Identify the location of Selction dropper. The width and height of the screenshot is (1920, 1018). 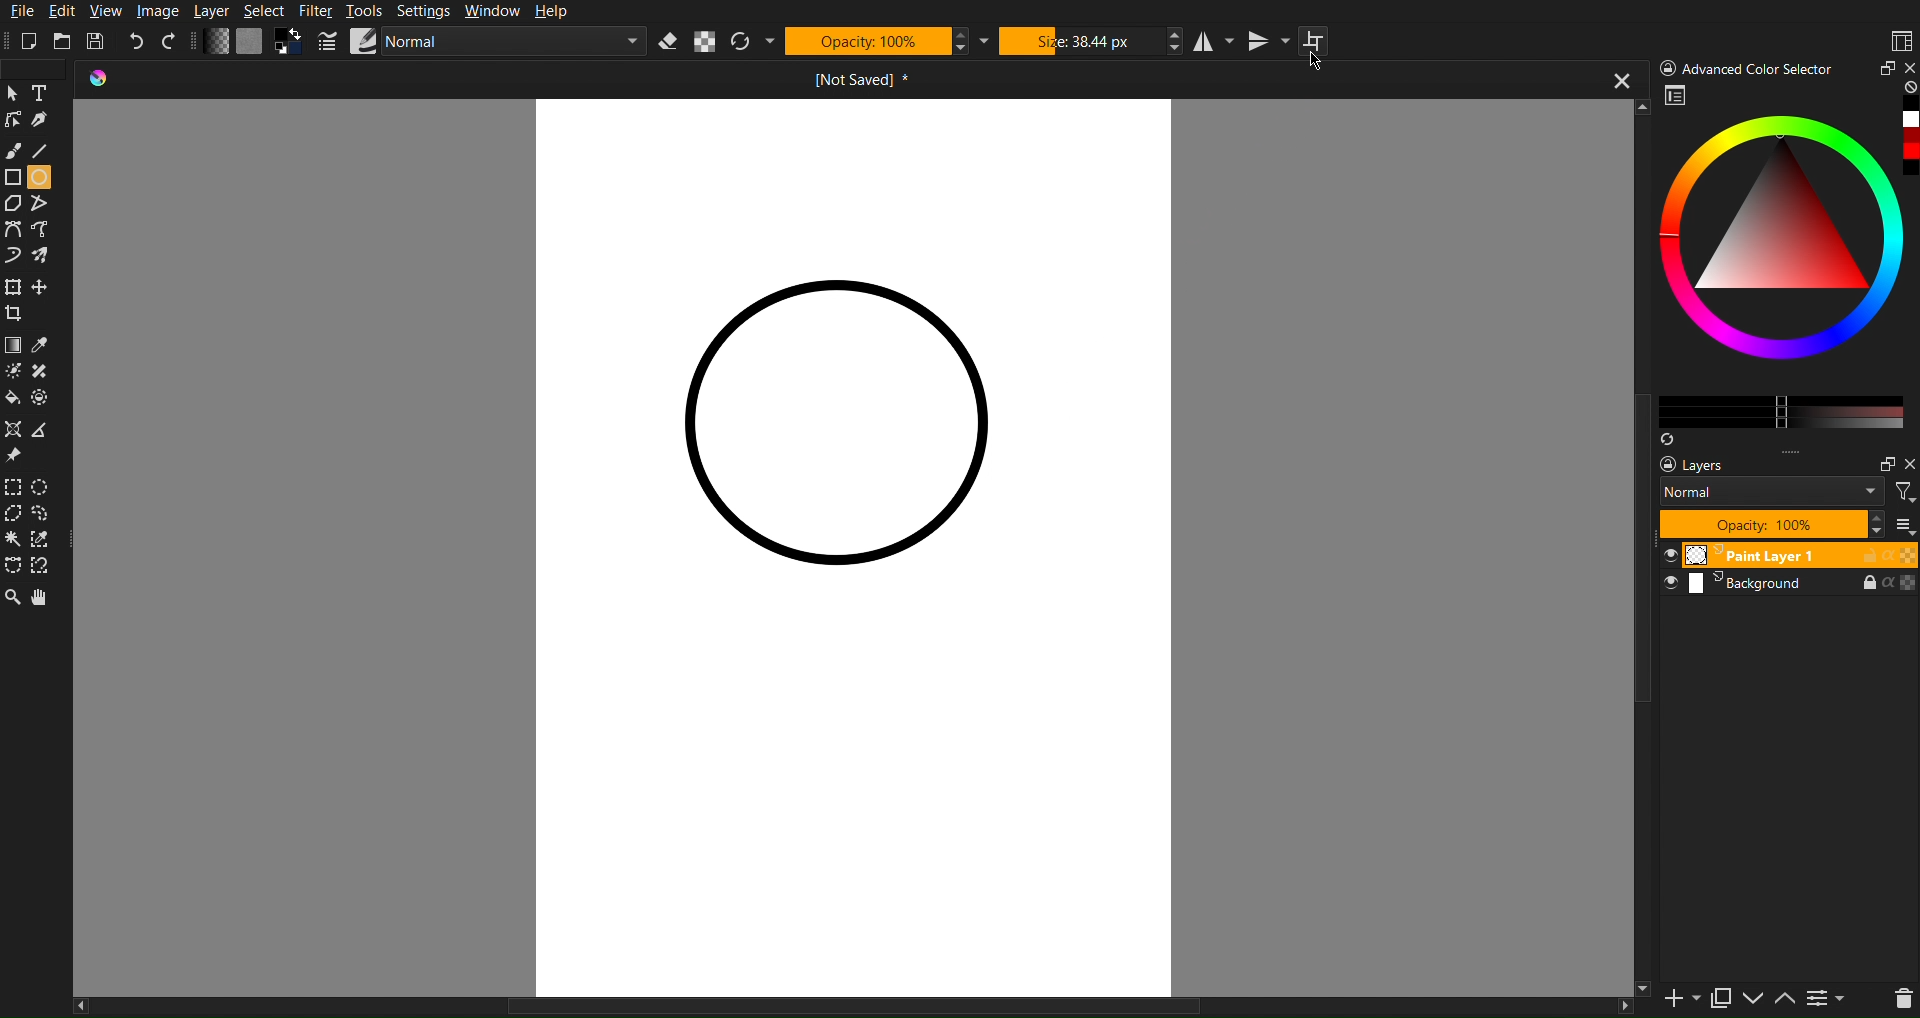
(44, 541).